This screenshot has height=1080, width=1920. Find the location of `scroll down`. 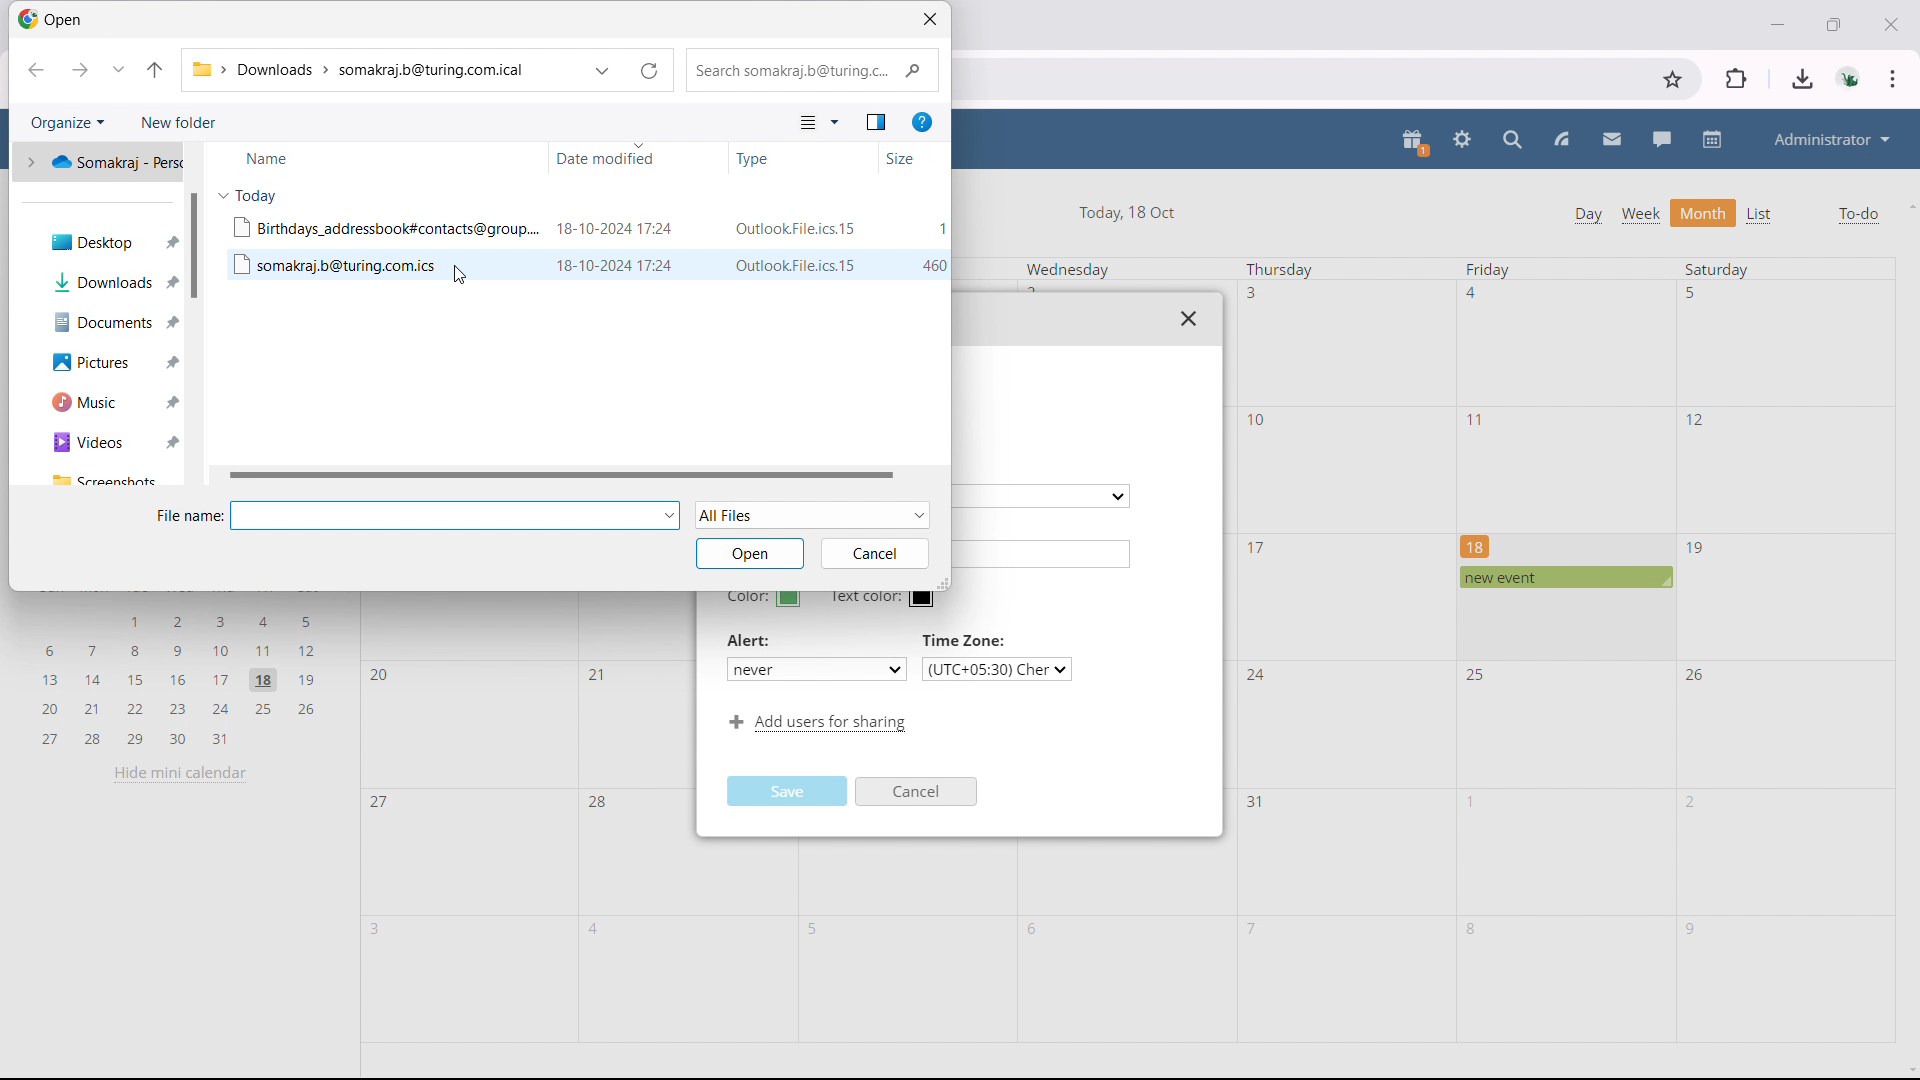

scroll down is located at coordinates (1908, 1072).